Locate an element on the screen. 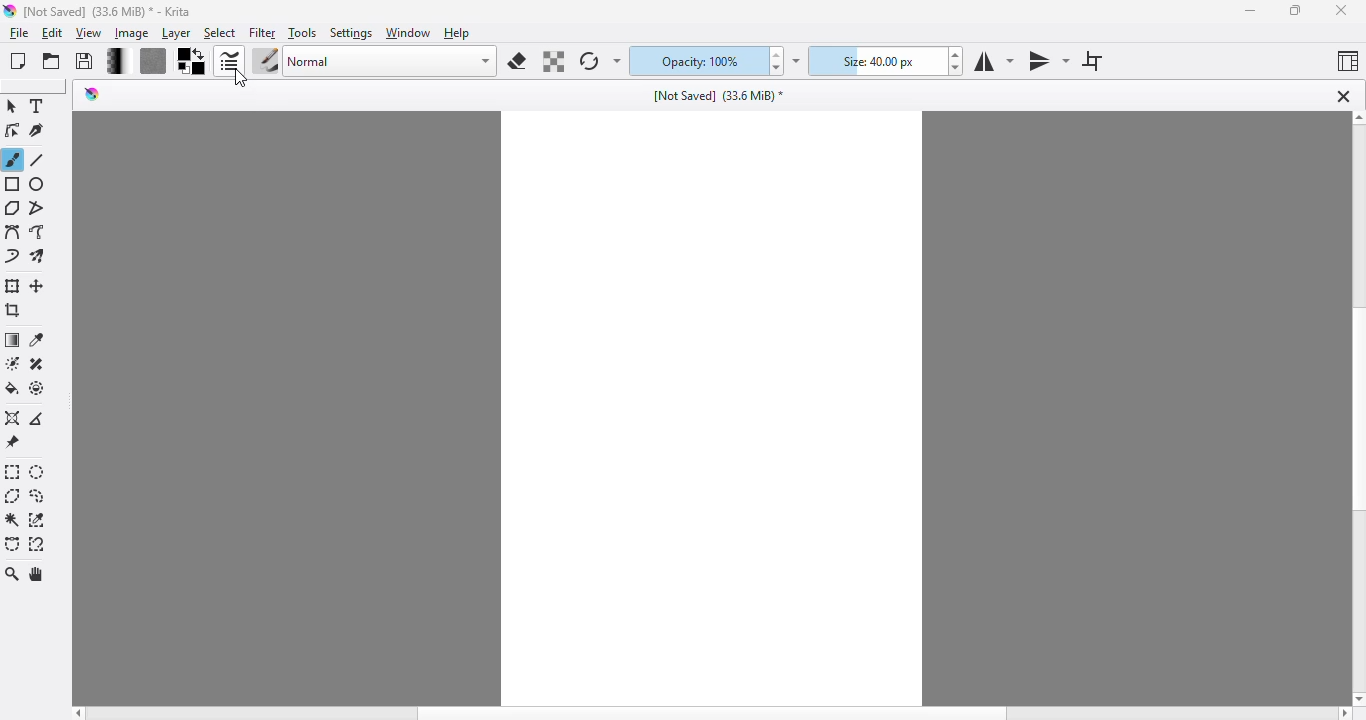  open an existing document is located at coordinates (52, 61).